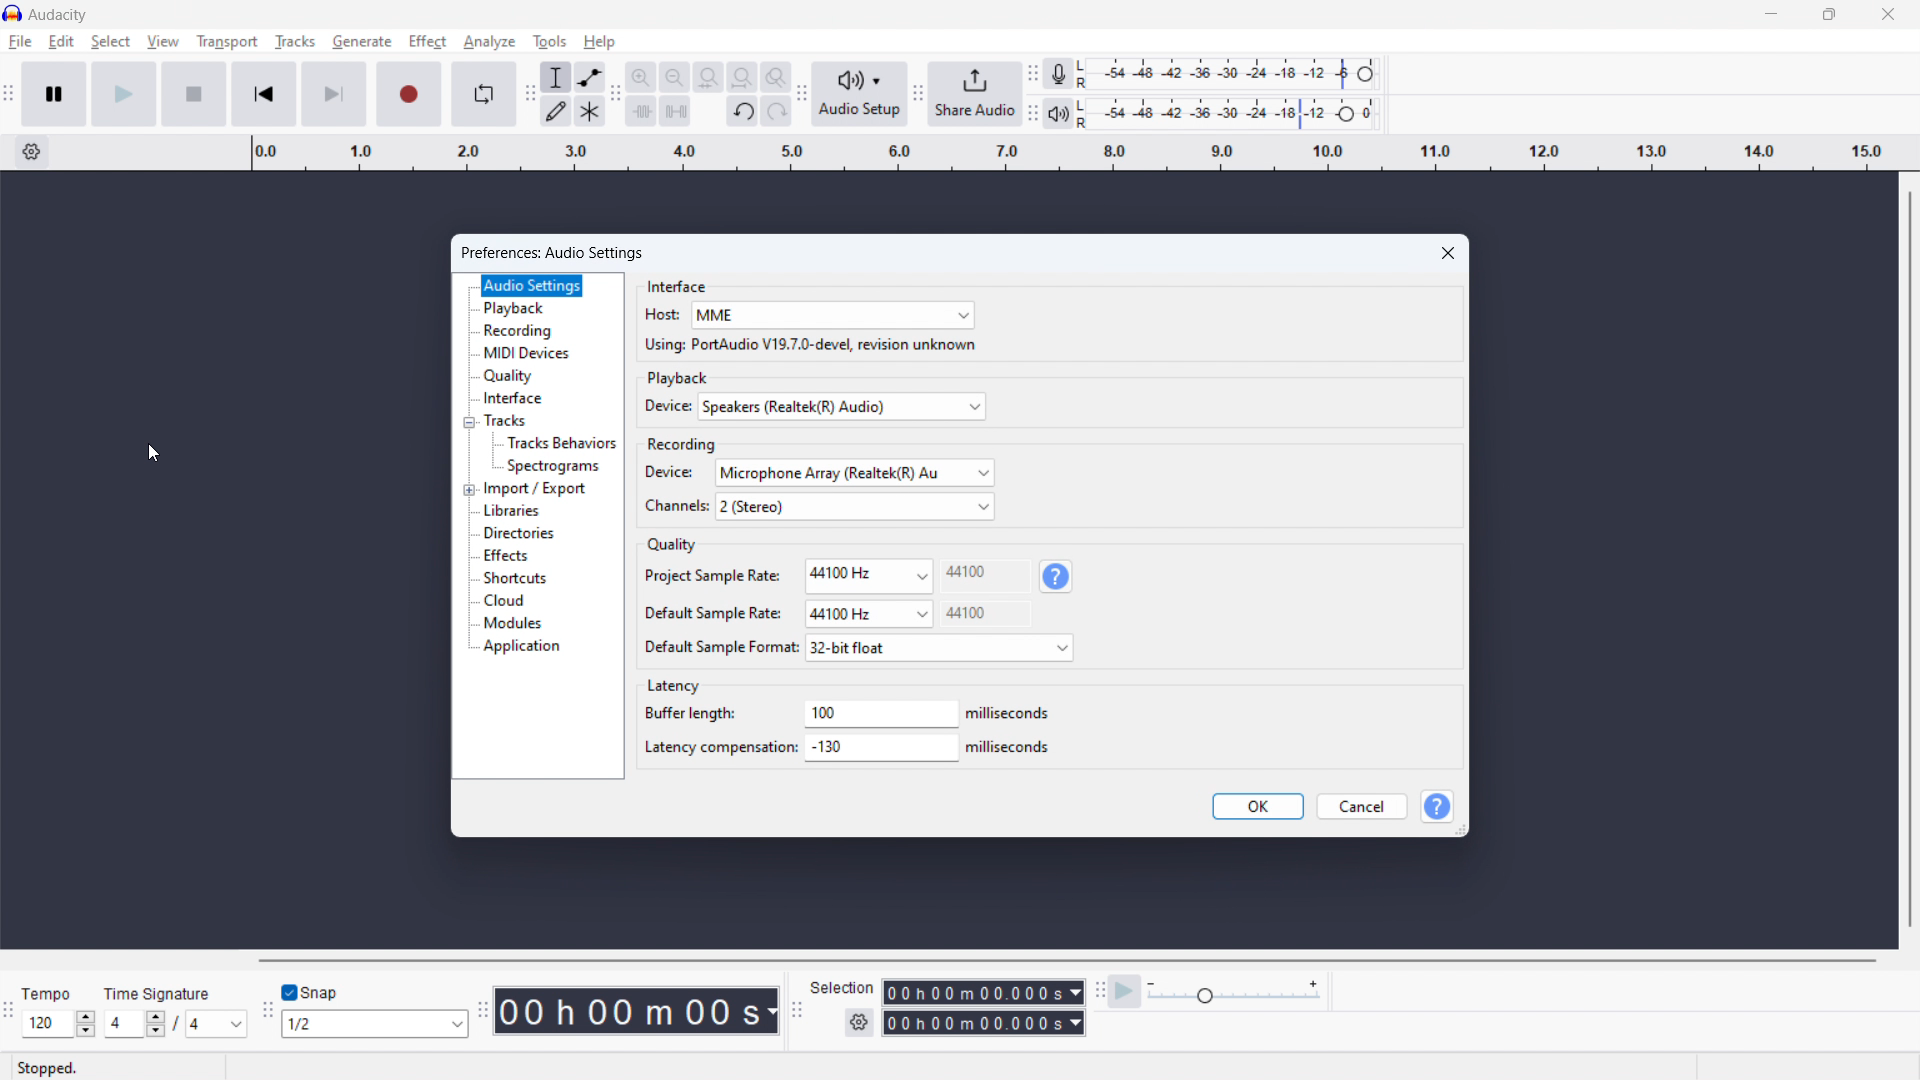  What do you see at coordinates (553, 468) in the screenshot?
I see `spectograms` at bounding box center [553, 468].